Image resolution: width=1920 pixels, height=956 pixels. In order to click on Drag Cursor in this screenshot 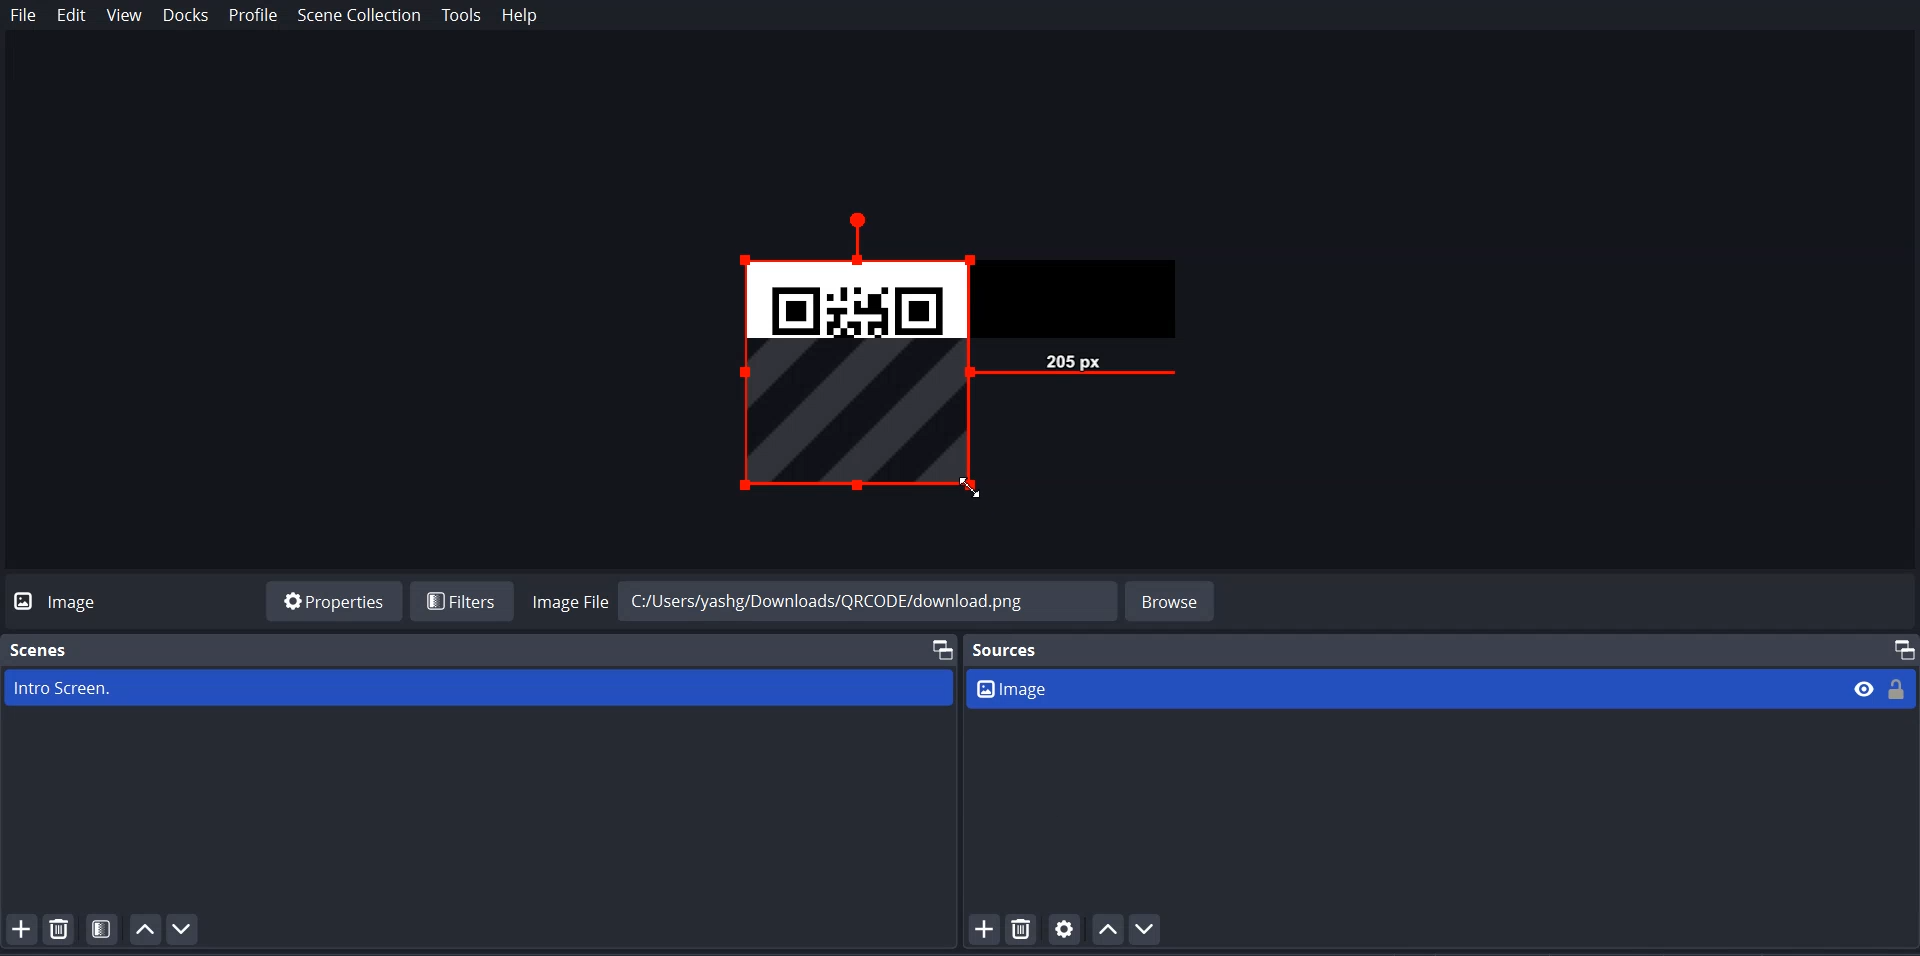, I will do `click(969, 486)`.